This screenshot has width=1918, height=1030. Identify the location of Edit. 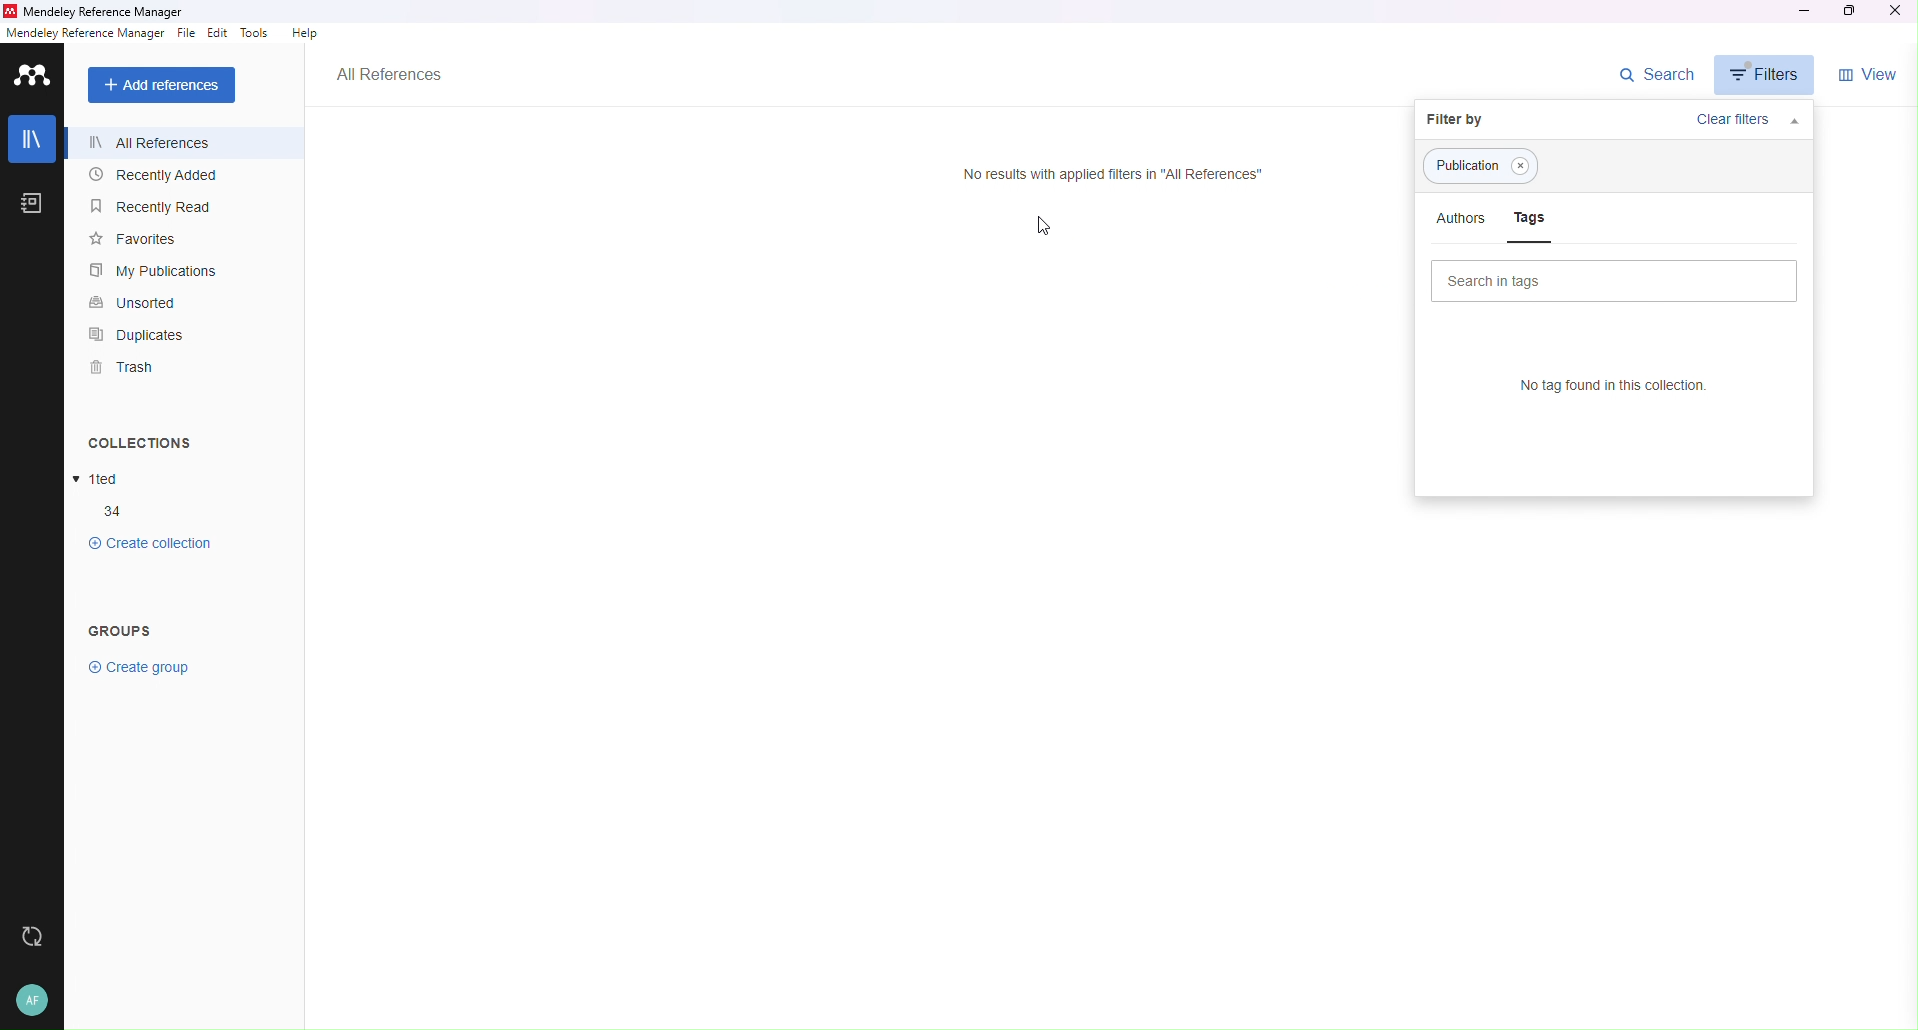
(217, 33).